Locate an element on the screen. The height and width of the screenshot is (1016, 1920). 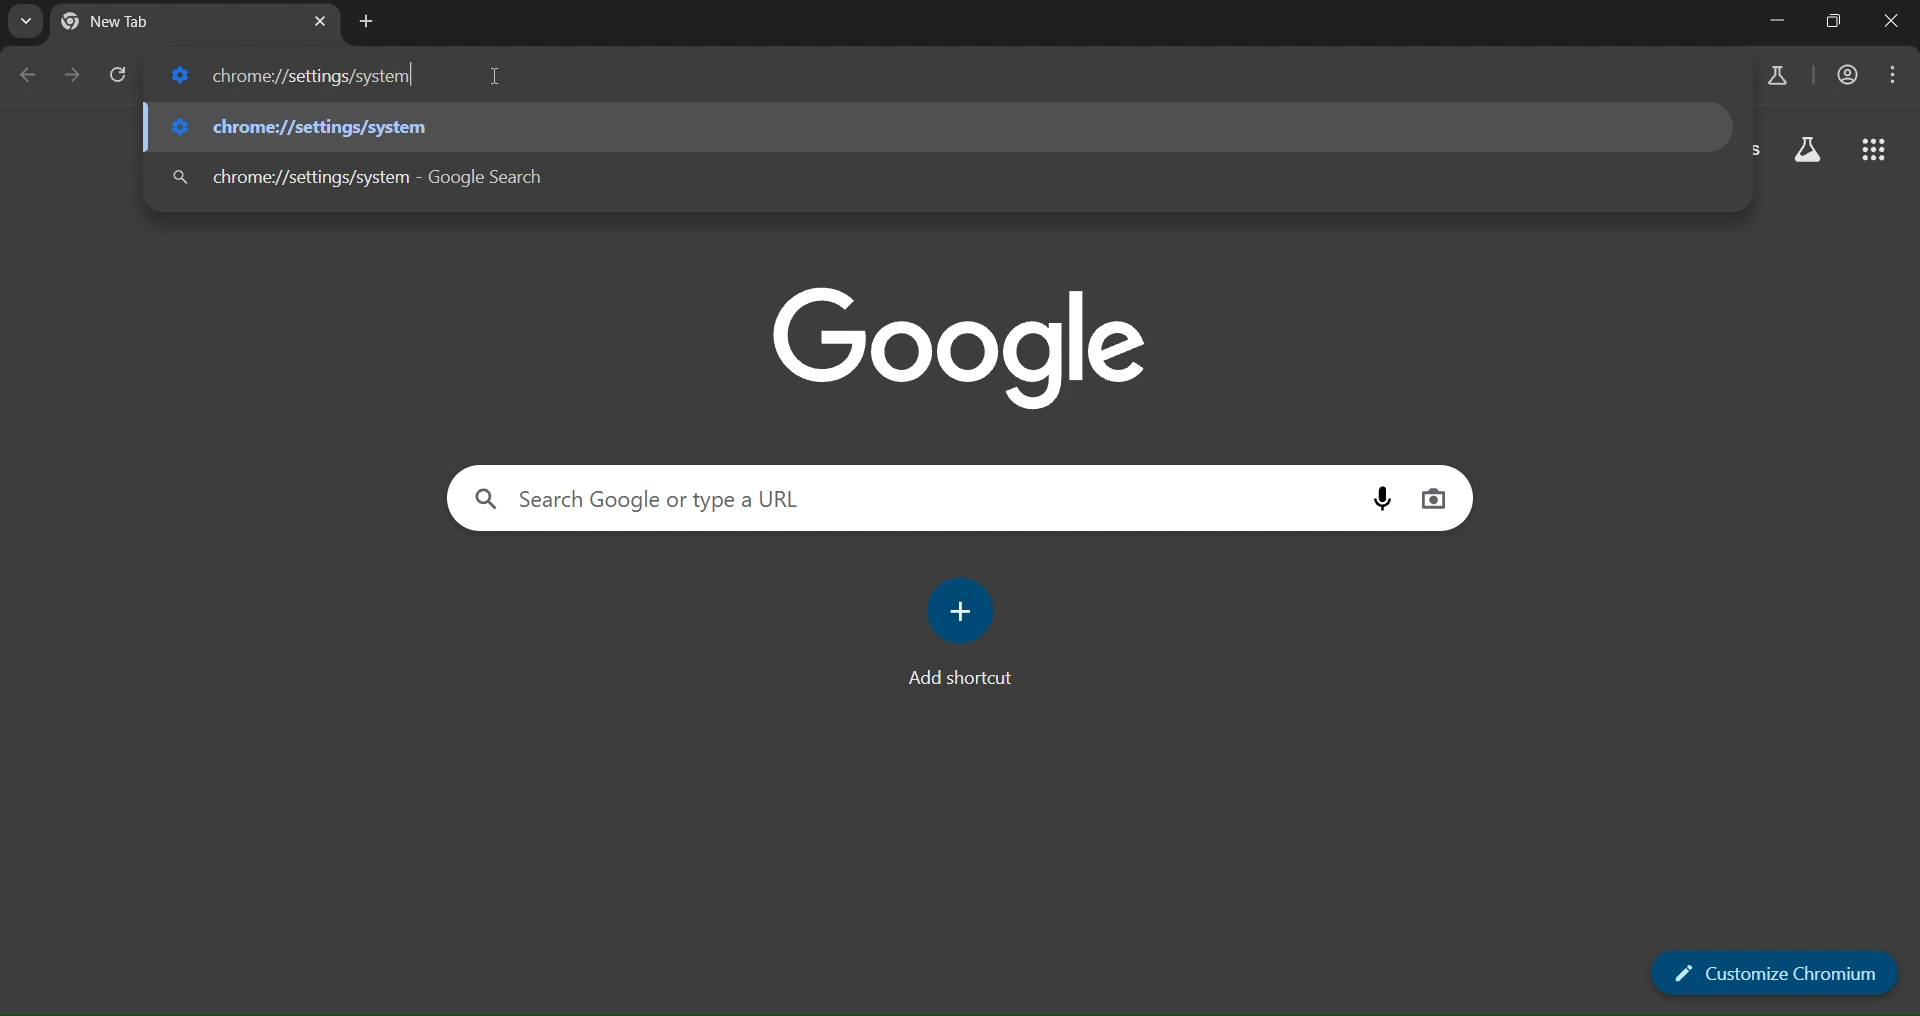
cursor is located at coordinates (496, 75).